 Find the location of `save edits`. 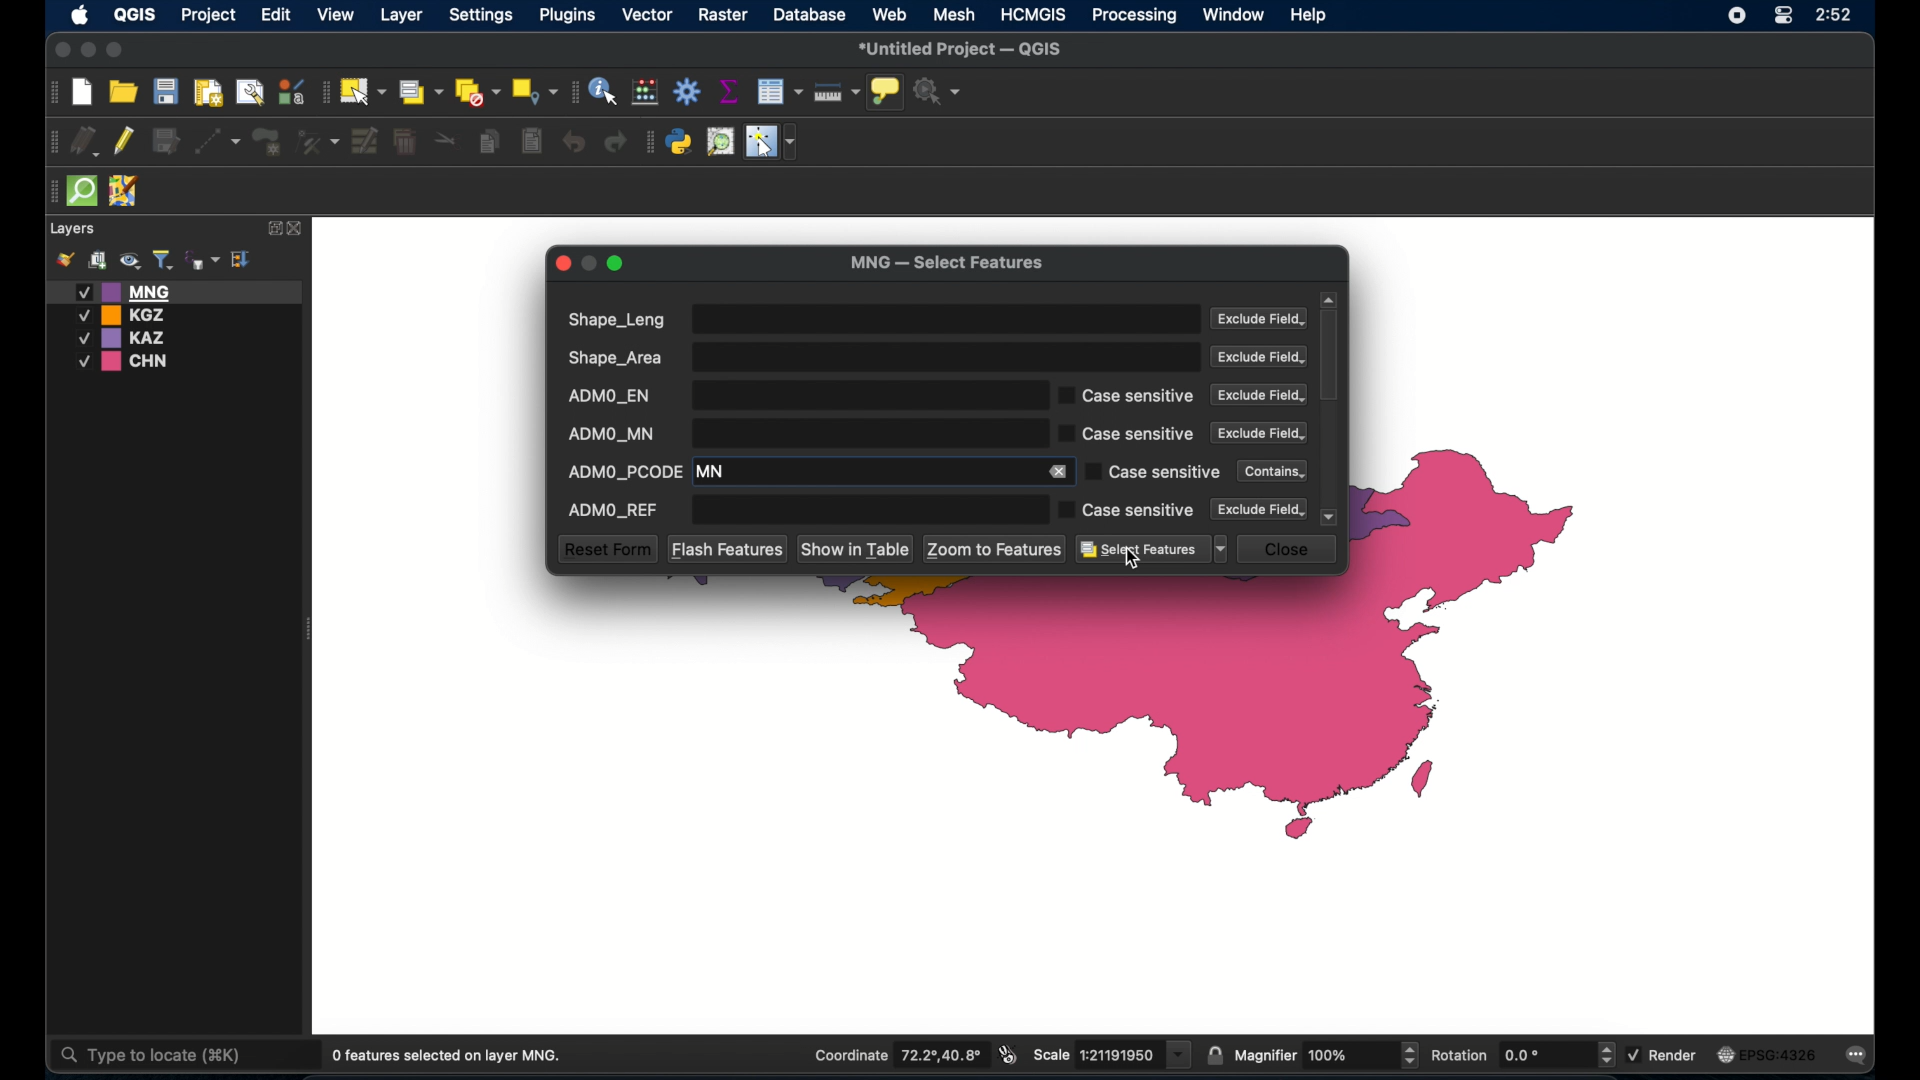

save edits is located at coordinates (169, 142).